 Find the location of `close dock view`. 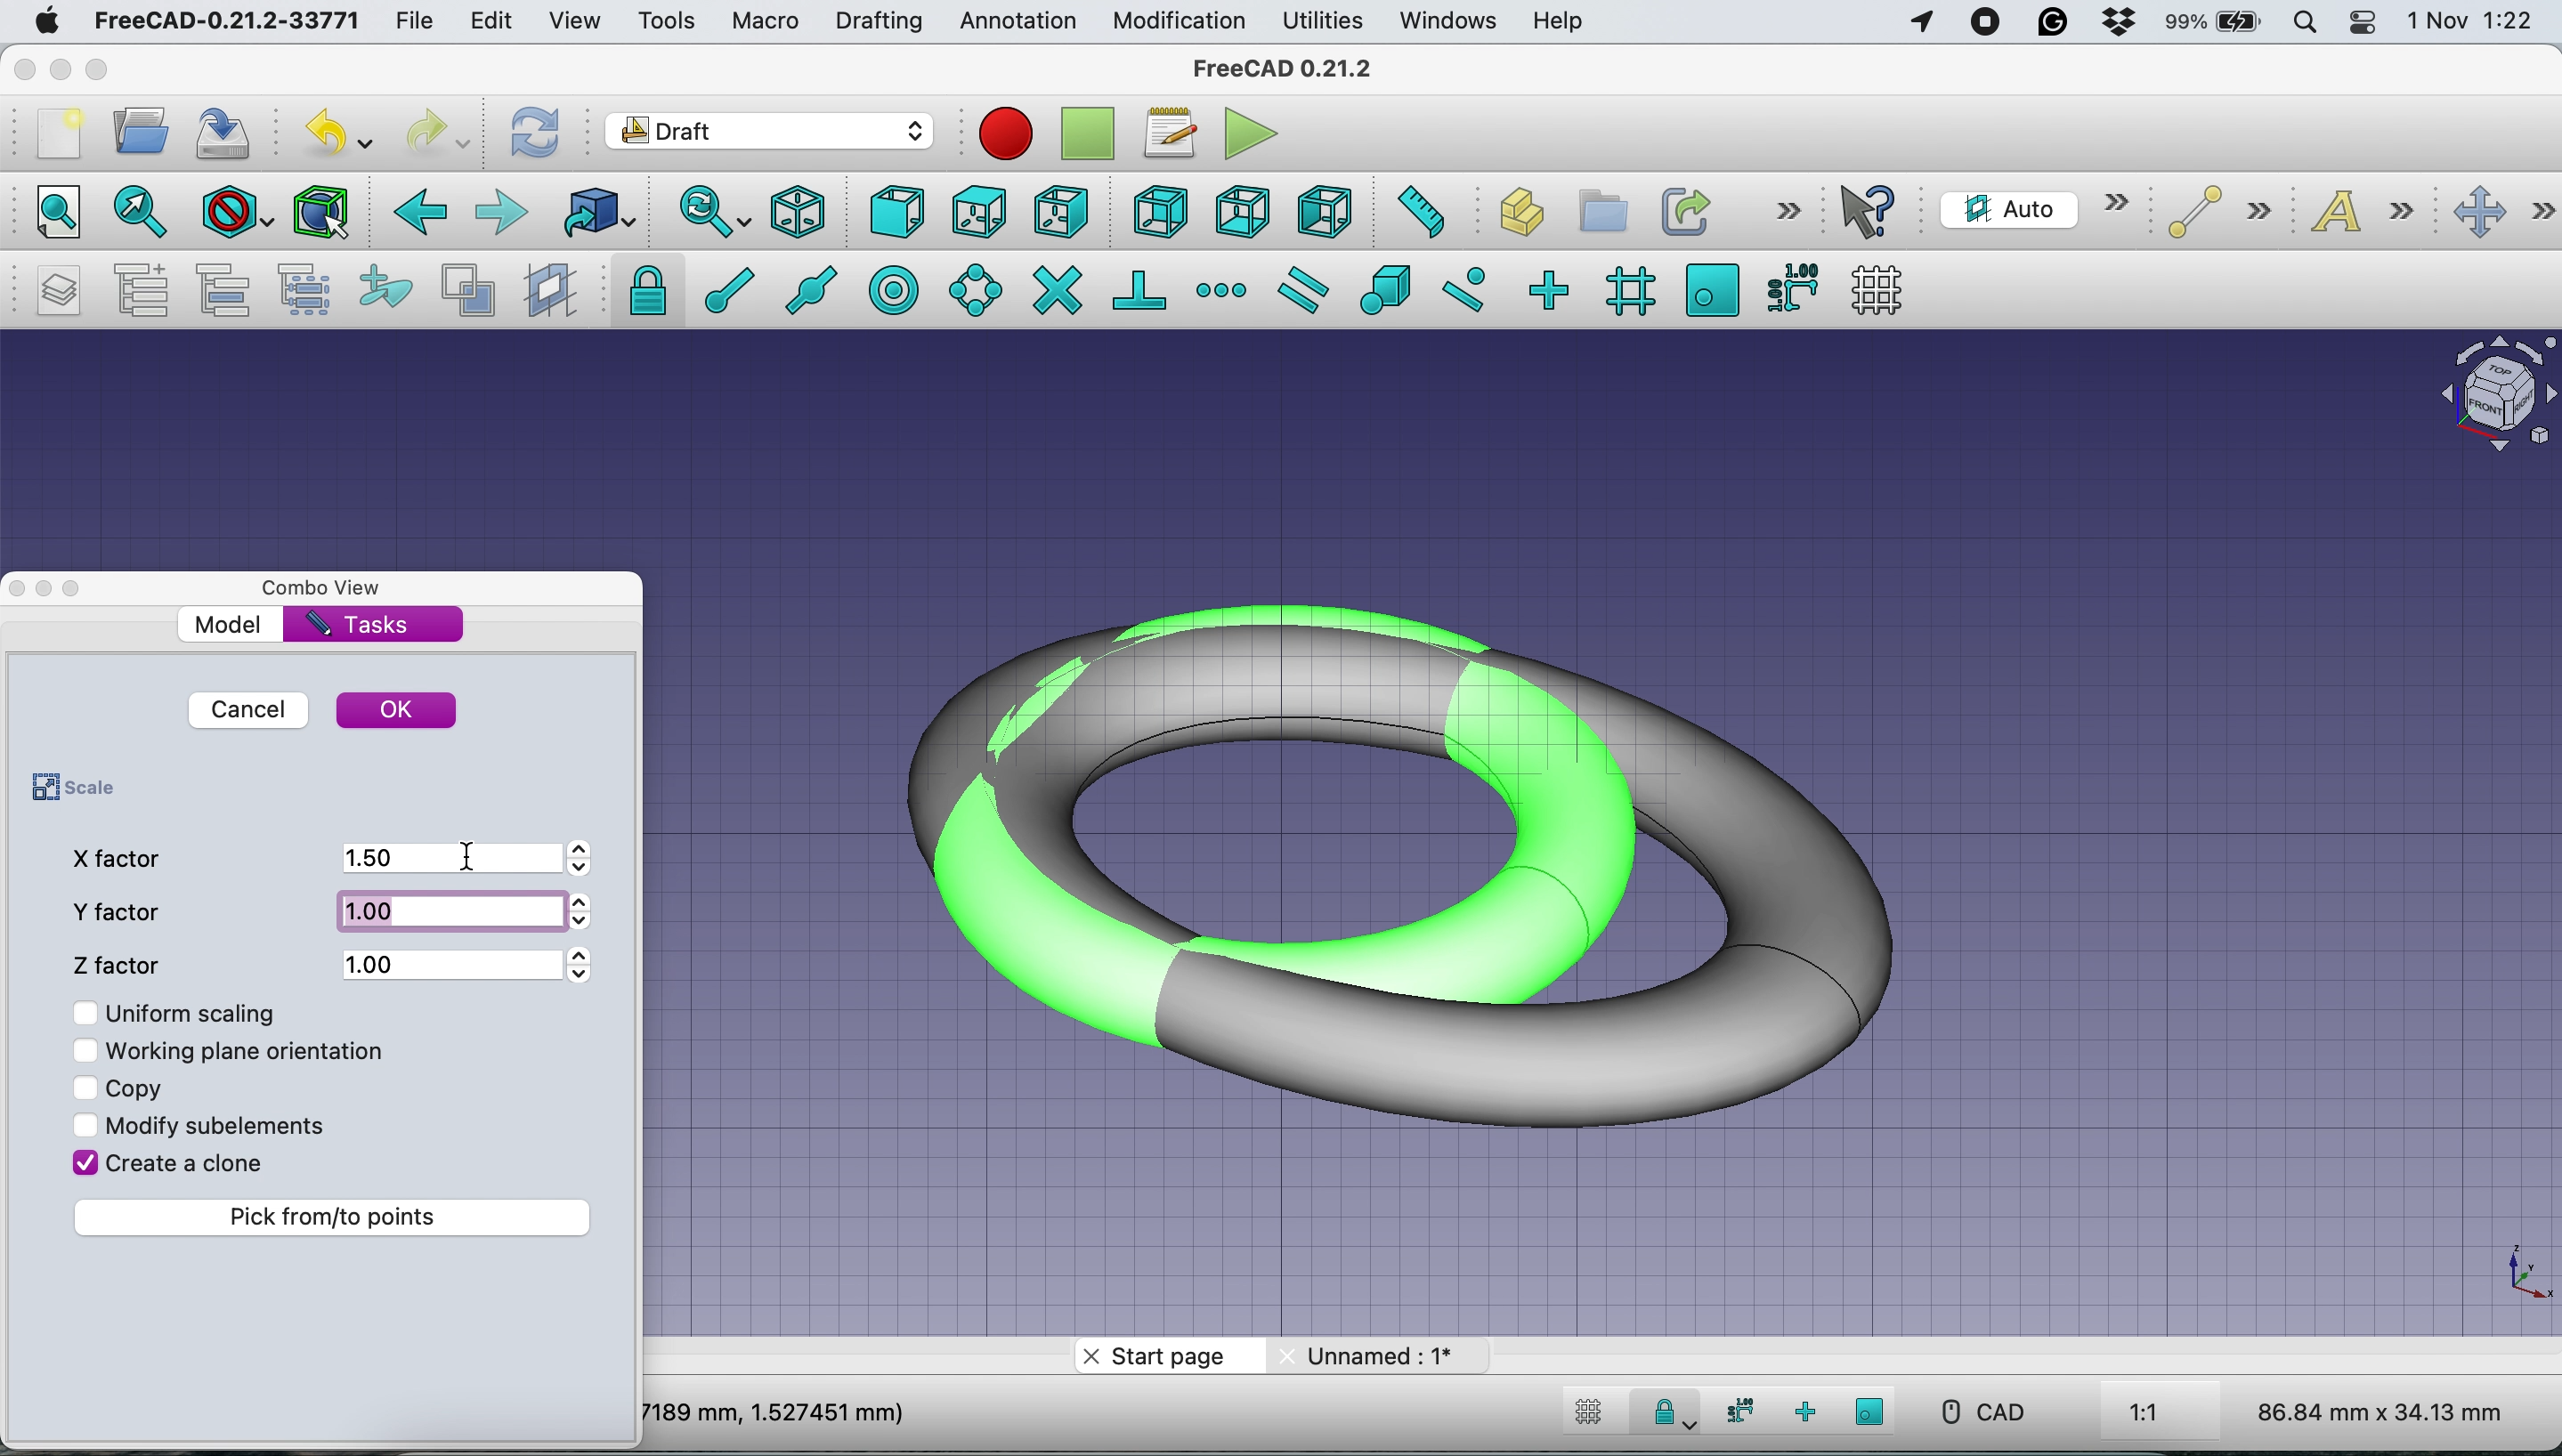

close dock view is located at coordinates (16, 589).